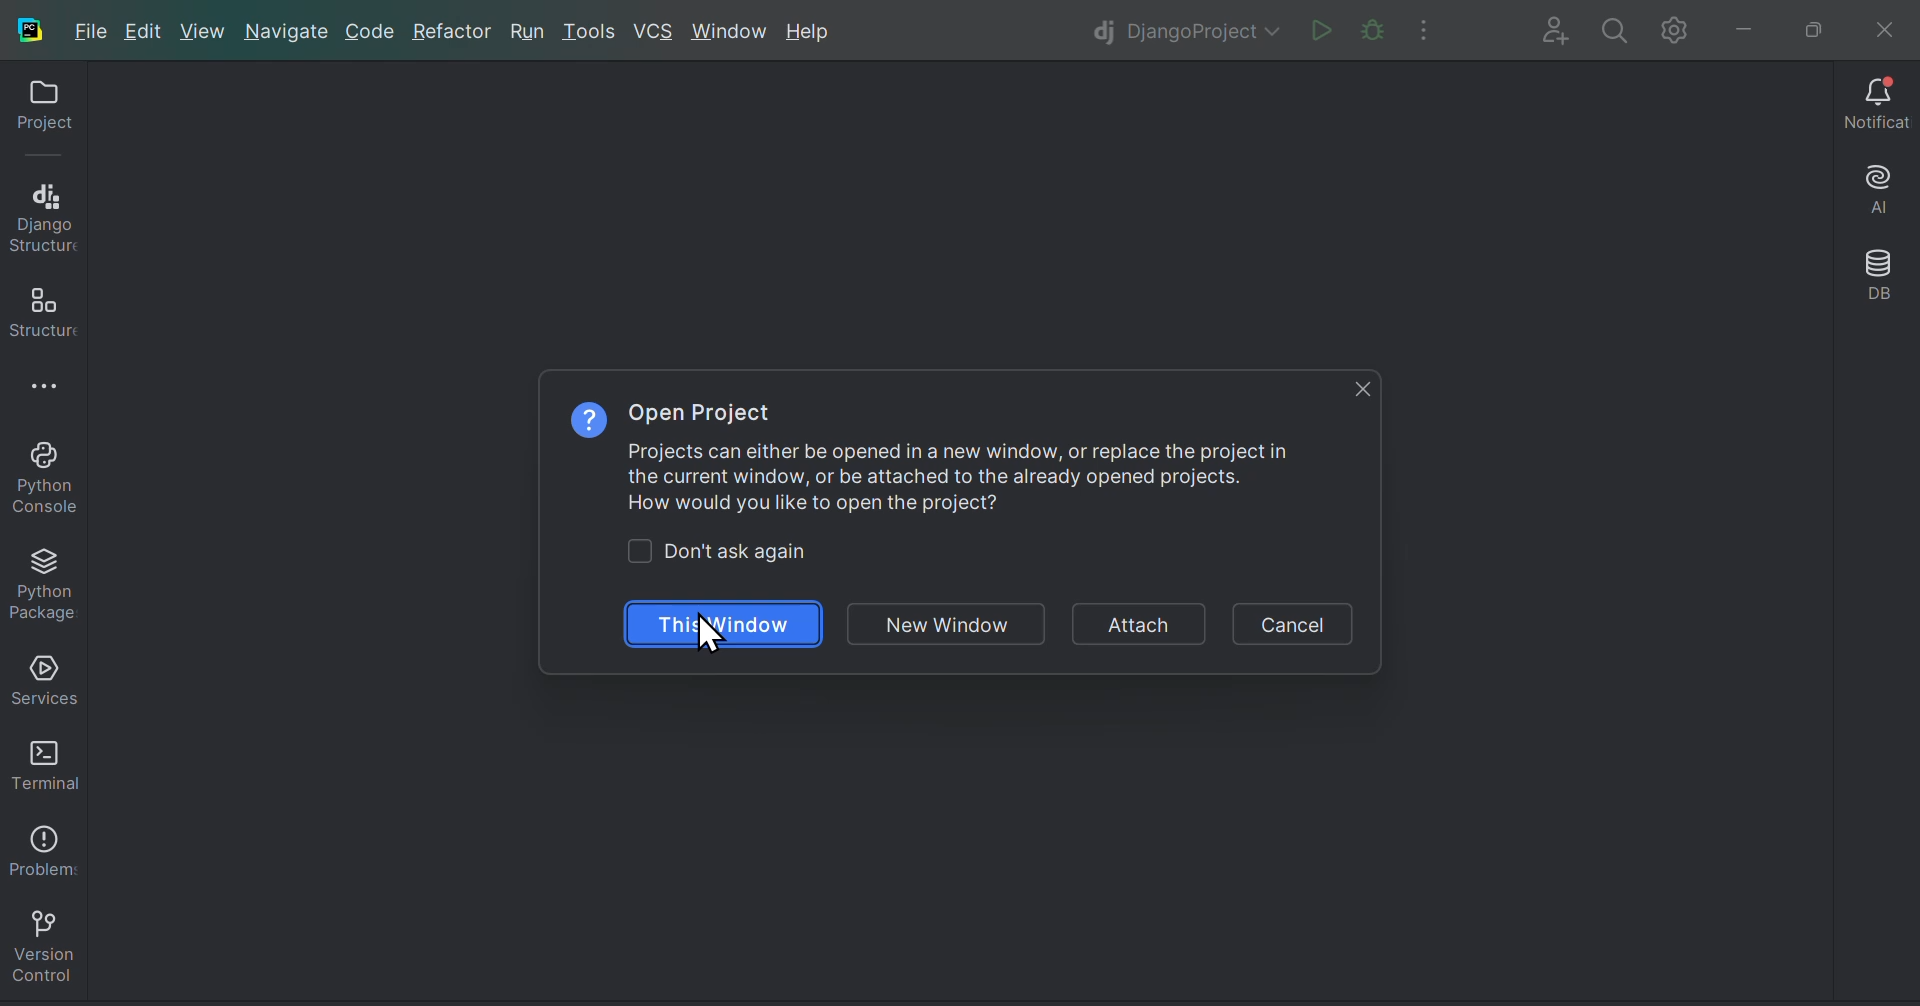 This screenshot has width=1920, height=1006. What do you see at coordinates (1317, 28) in the screenshot?
I see `Run file` at bounding box center [1317, 28].